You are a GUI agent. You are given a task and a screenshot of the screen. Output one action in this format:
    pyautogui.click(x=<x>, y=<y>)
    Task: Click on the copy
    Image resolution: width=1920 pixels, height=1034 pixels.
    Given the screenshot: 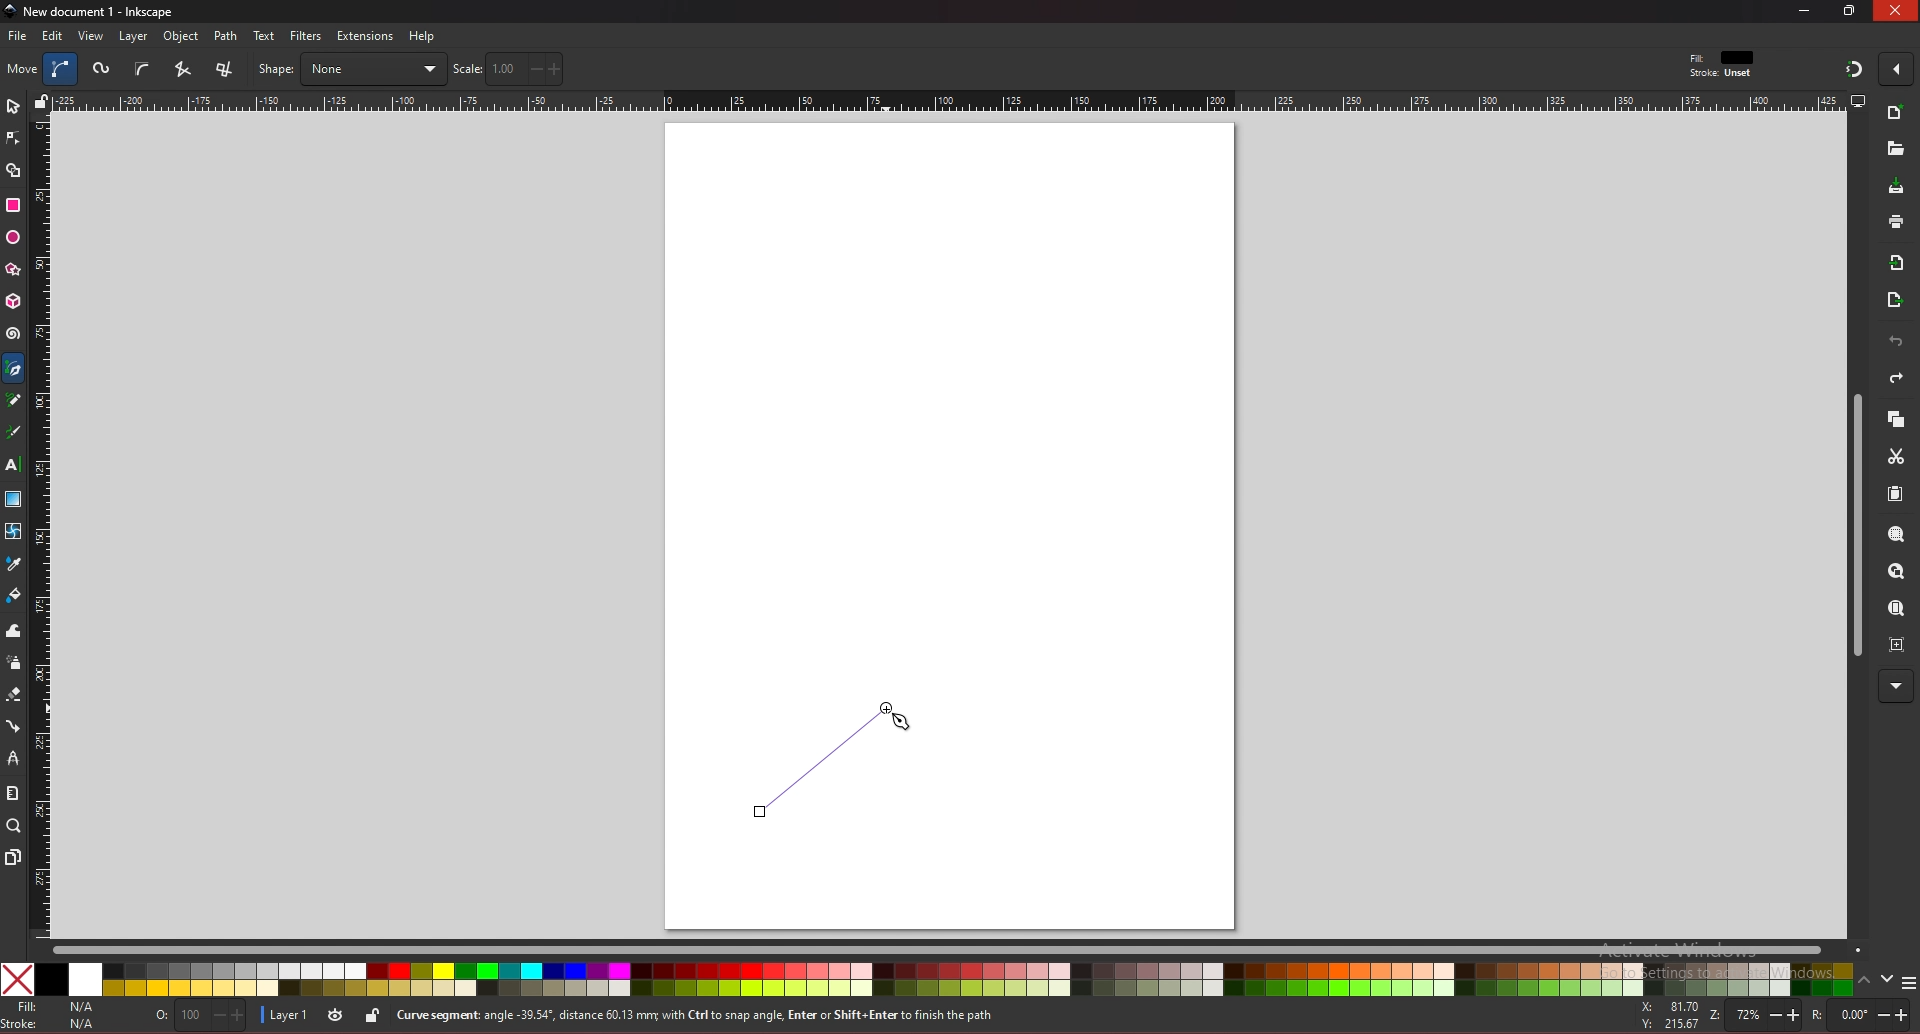 What is the action you would take?
    pyautogui.click(x=1895, y=420)
    